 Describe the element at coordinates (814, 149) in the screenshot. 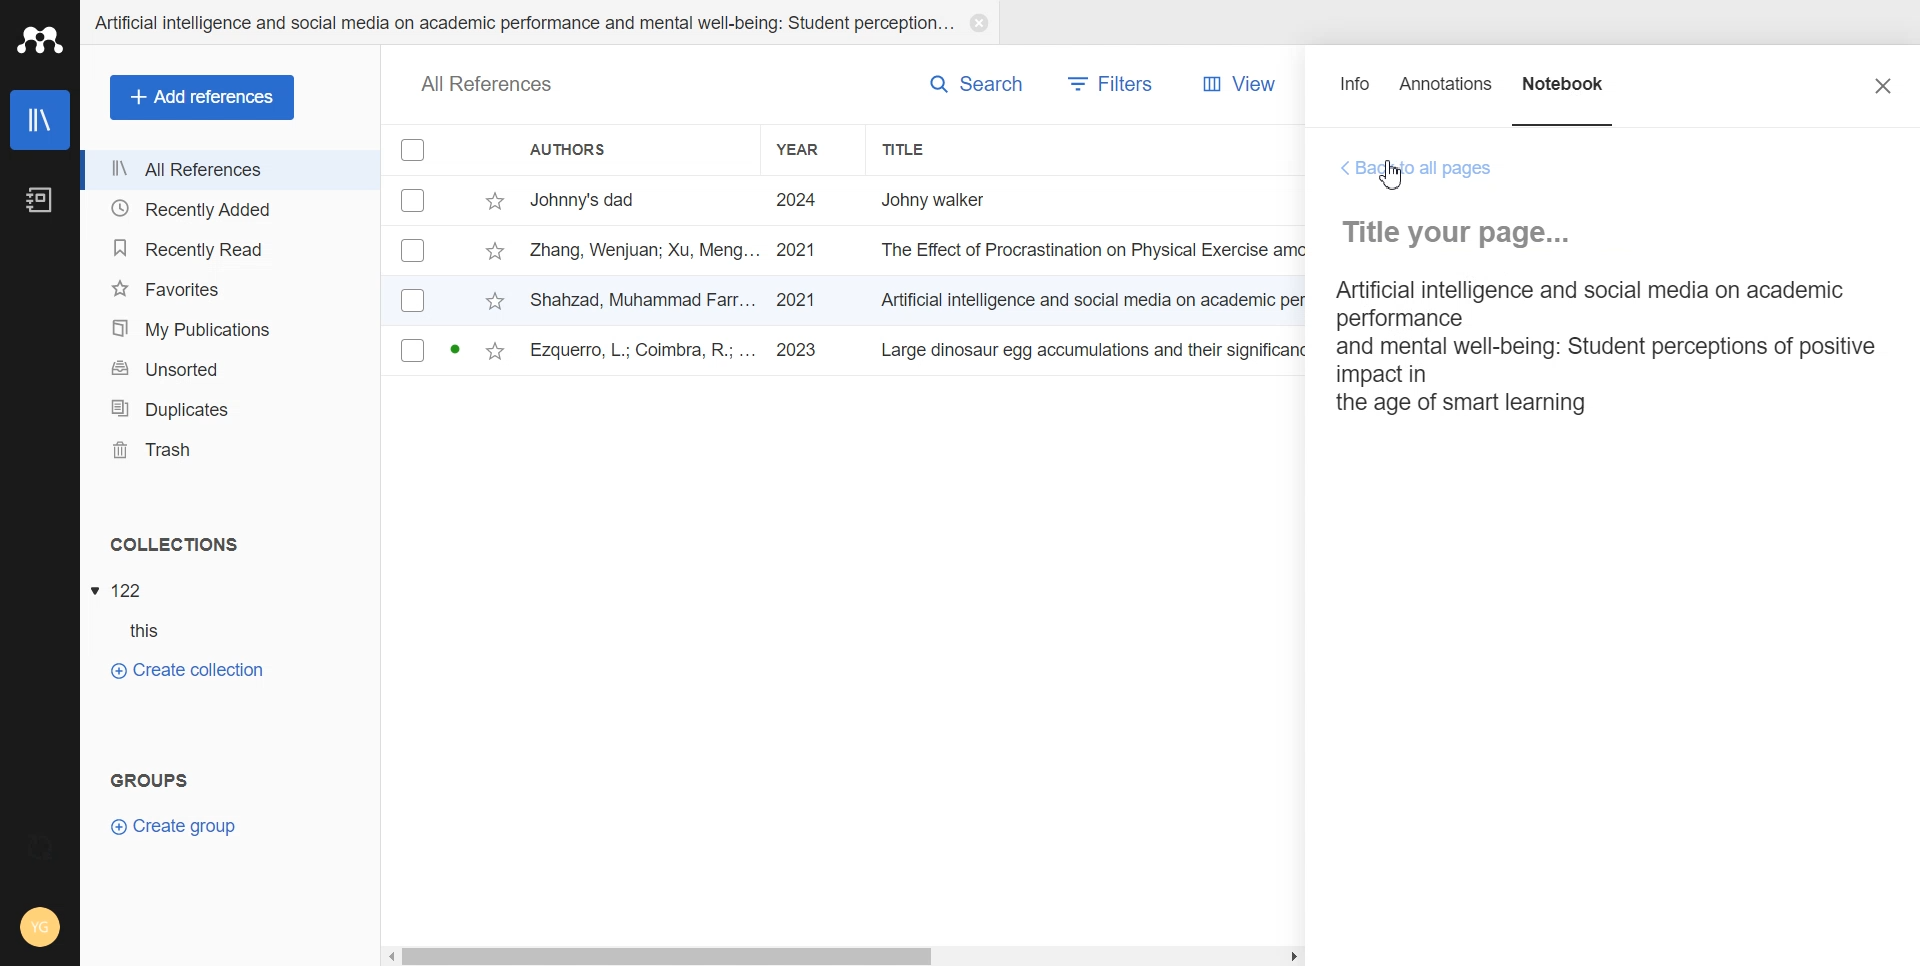

I see `Year` at that location.